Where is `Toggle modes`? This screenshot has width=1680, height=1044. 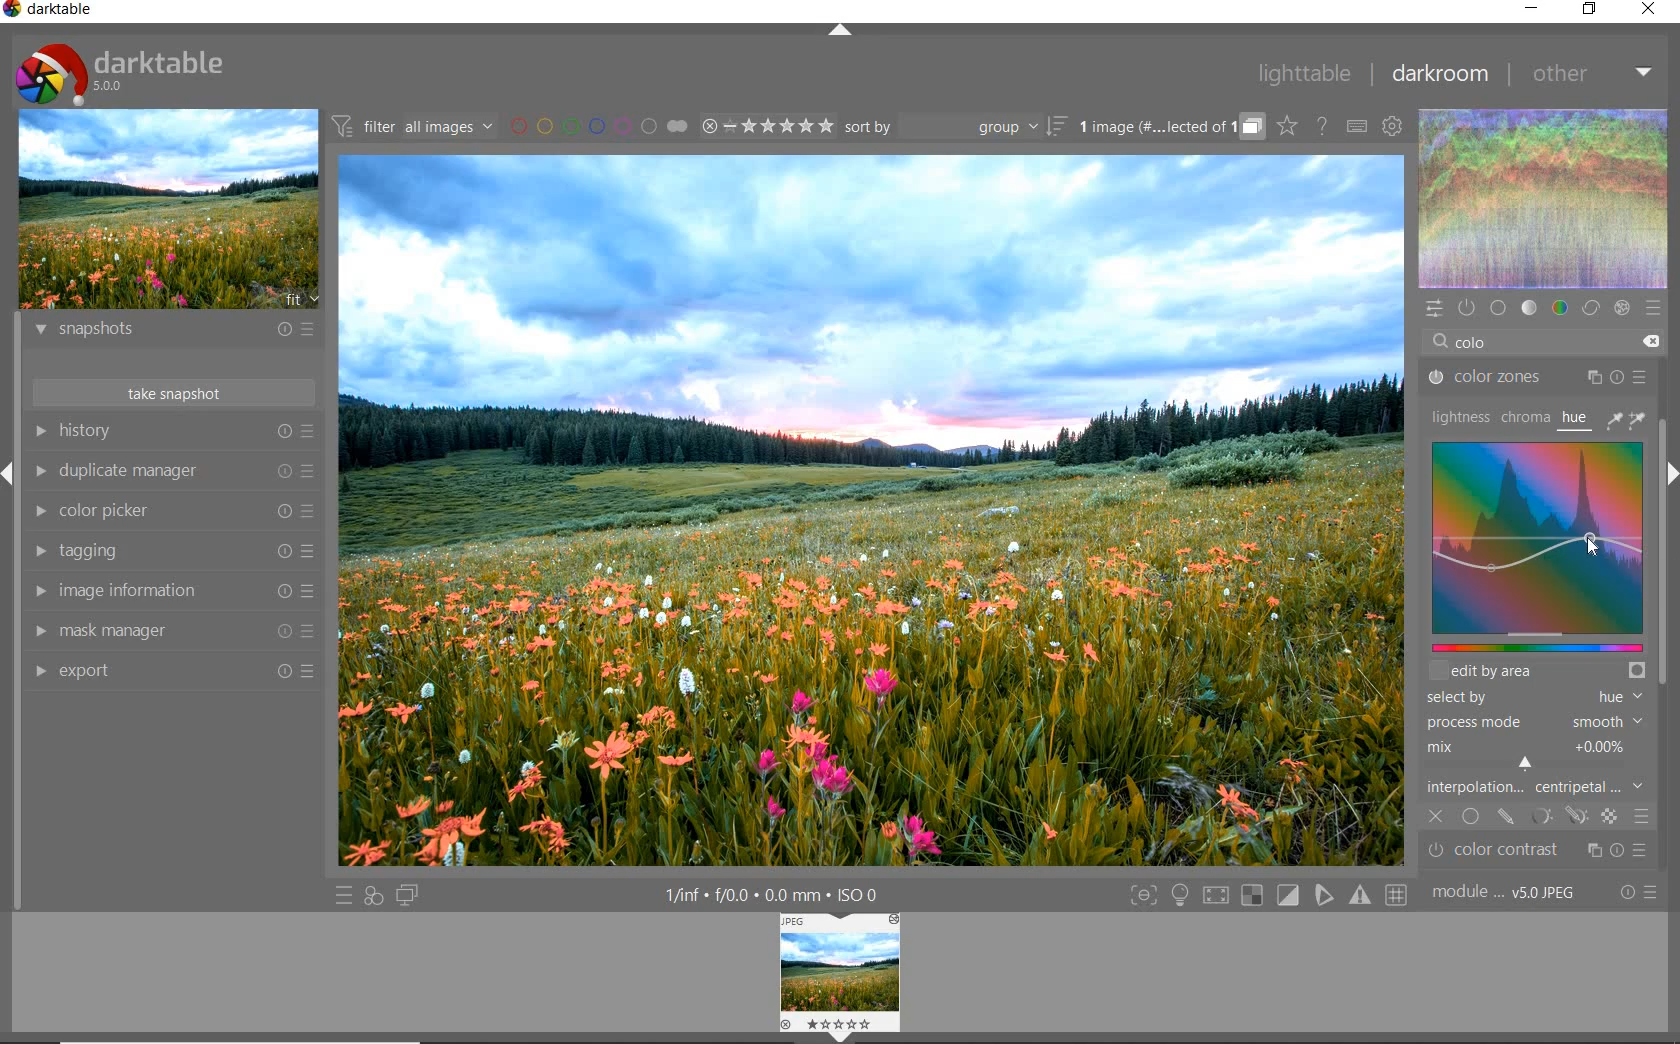
Toggle modes is located at coordinates (1268, 896).